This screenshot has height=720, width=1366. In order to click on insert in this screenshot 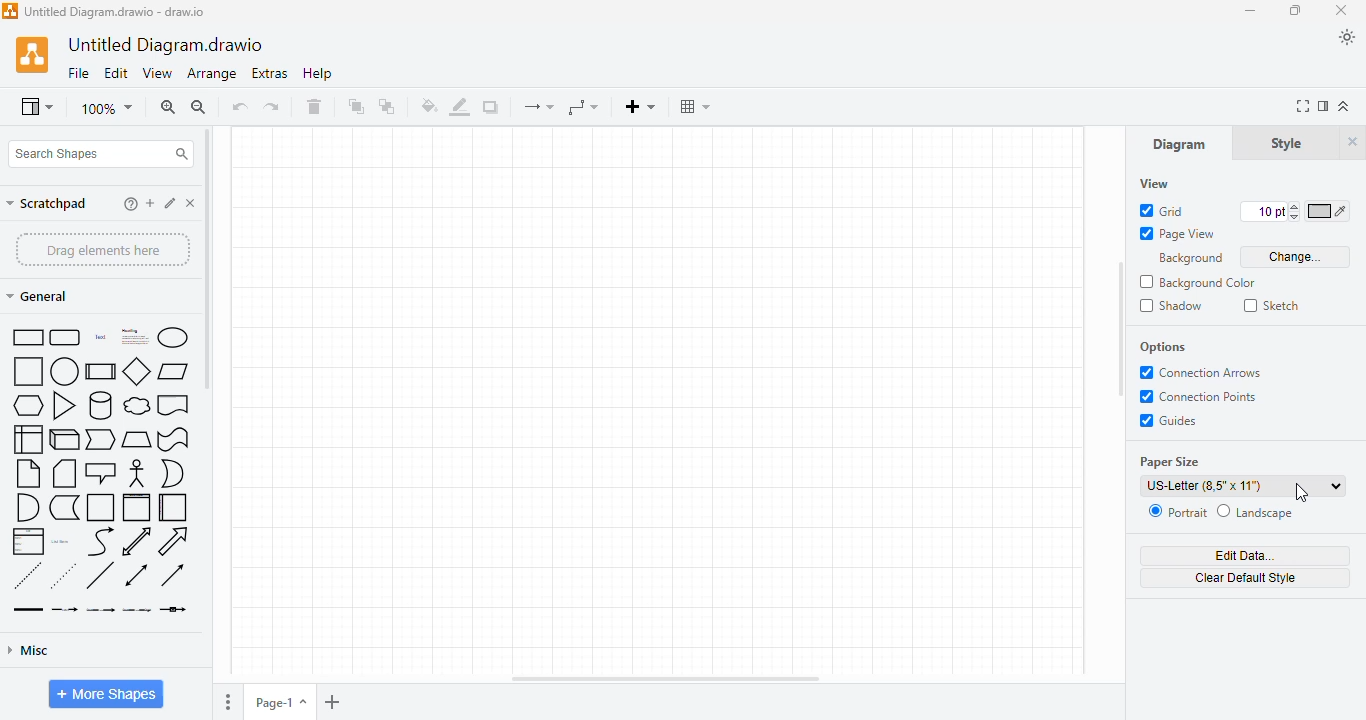, I will do `click(640, 107)`.